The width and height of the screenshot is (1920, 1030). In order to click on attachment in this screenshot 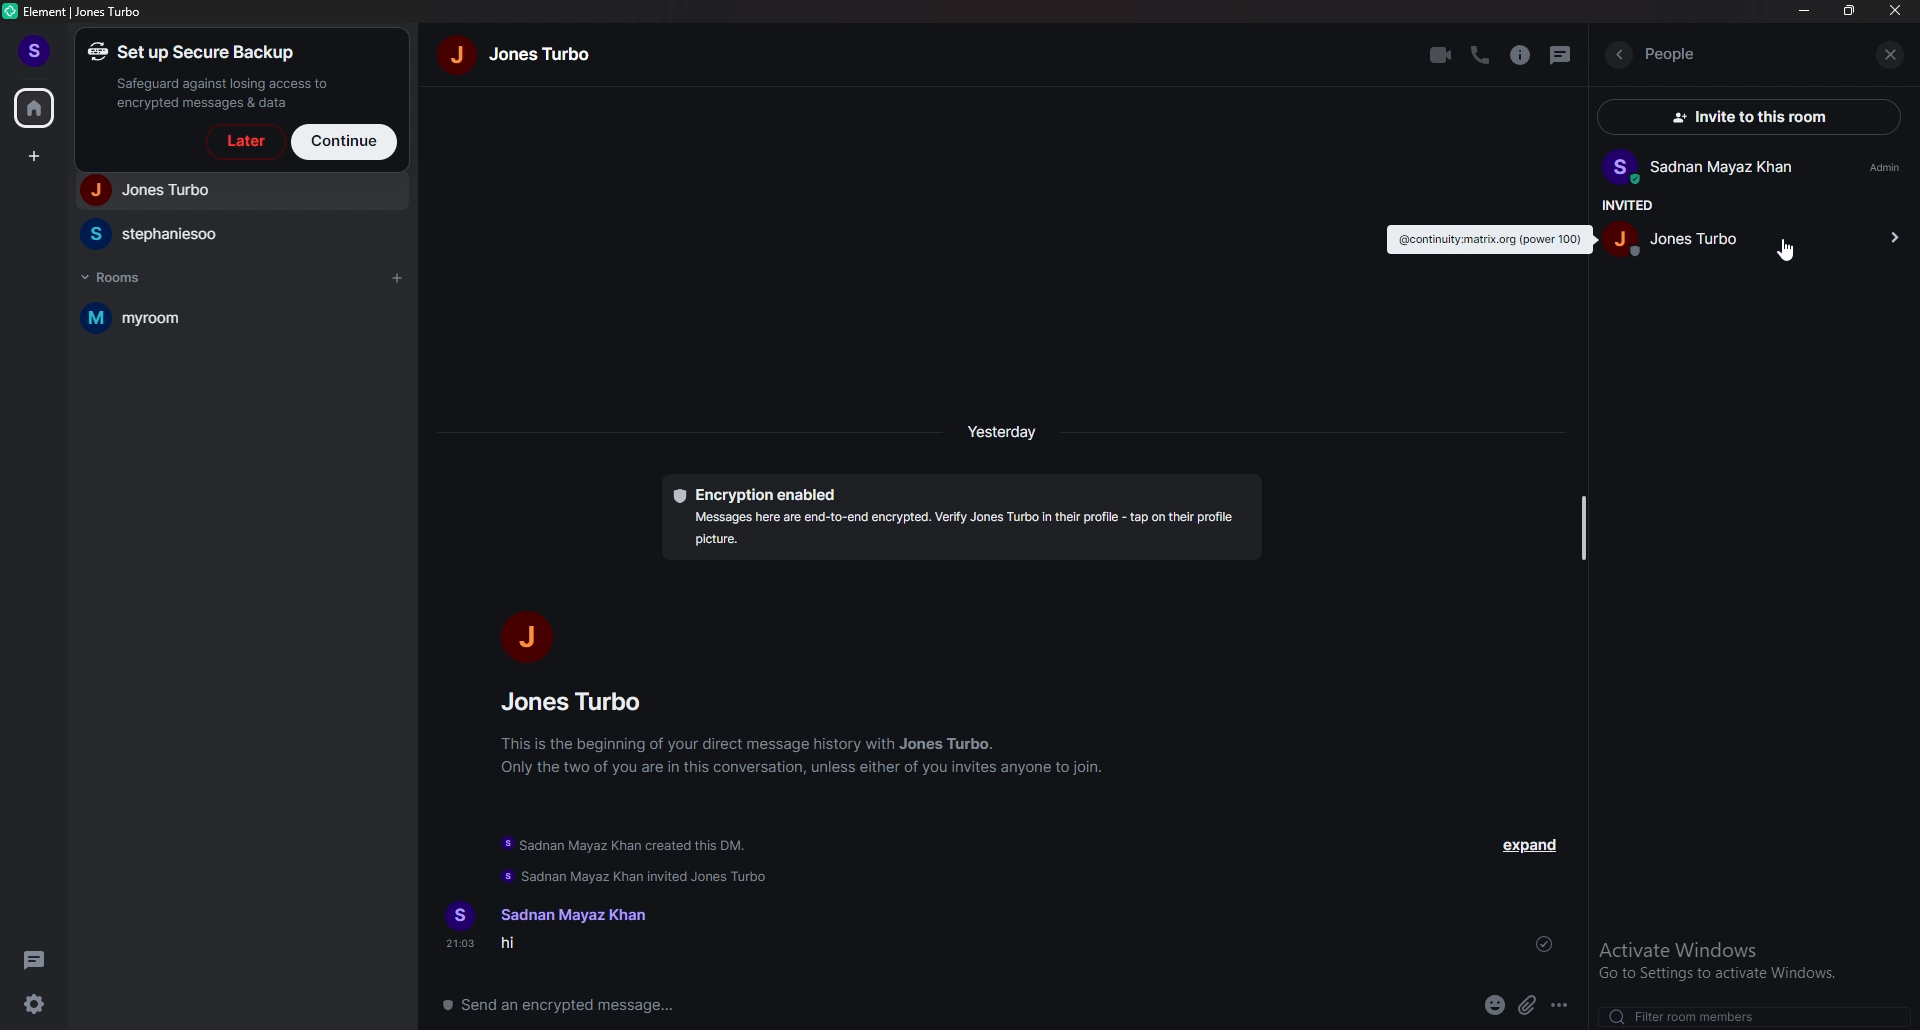, I will do `click(1529, 1005)`.